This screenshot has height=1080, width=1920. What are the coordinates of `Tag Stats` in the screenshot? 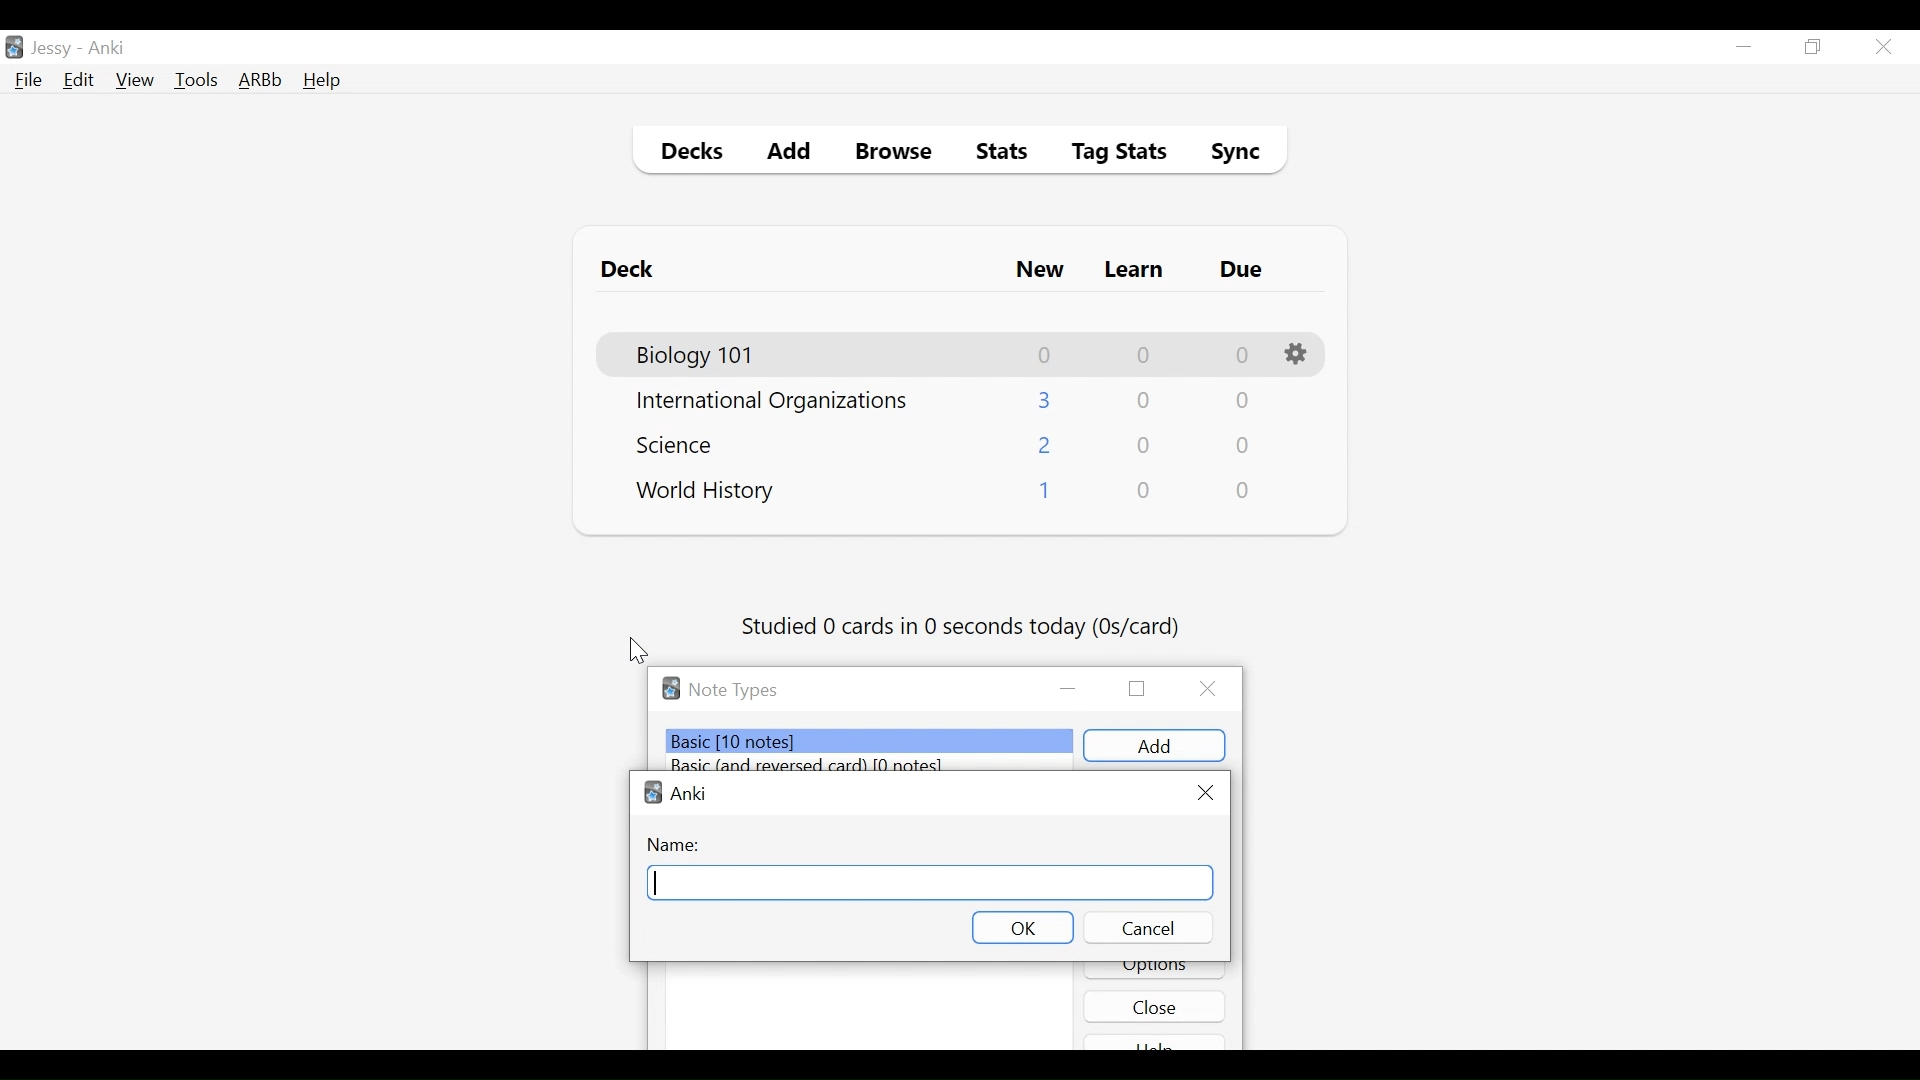 It's located at (1108, 154).